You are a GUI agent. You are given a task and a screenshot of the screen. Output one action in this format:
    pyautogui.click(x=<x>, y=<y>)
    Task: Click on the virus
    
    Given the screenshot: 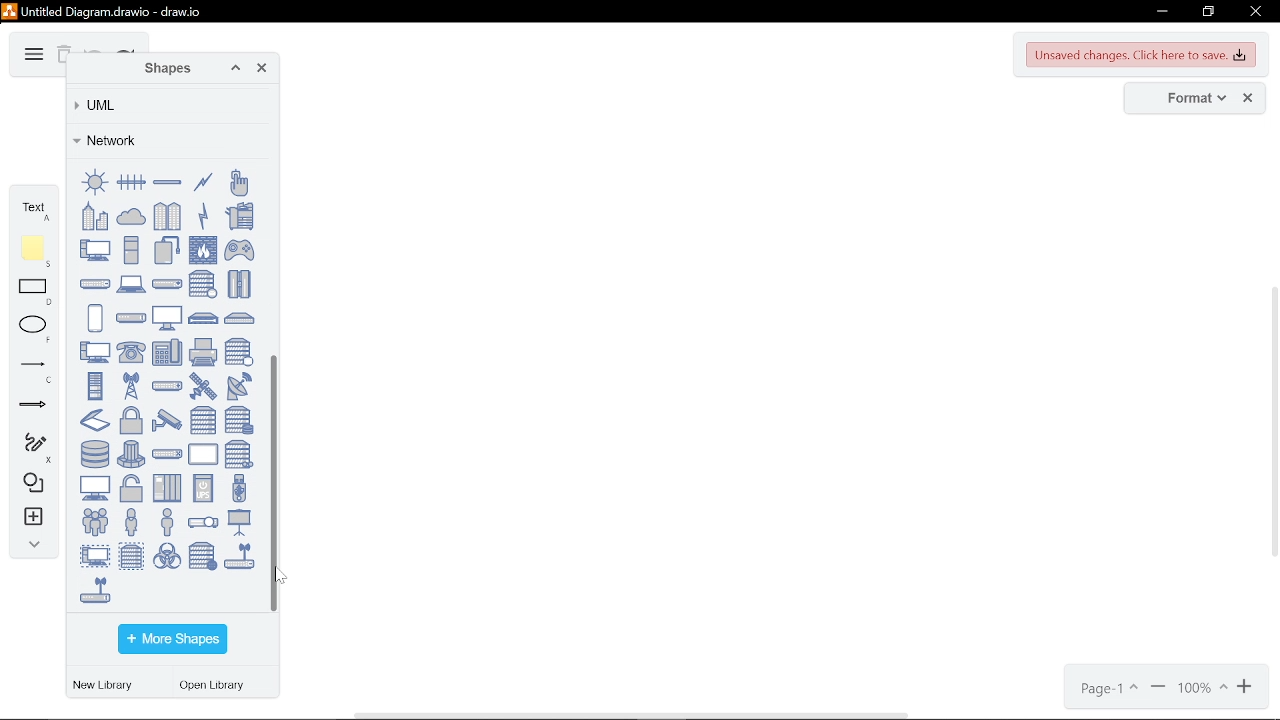 What is the action you would take?
    pyautogui.click(x=167, y=555)
    